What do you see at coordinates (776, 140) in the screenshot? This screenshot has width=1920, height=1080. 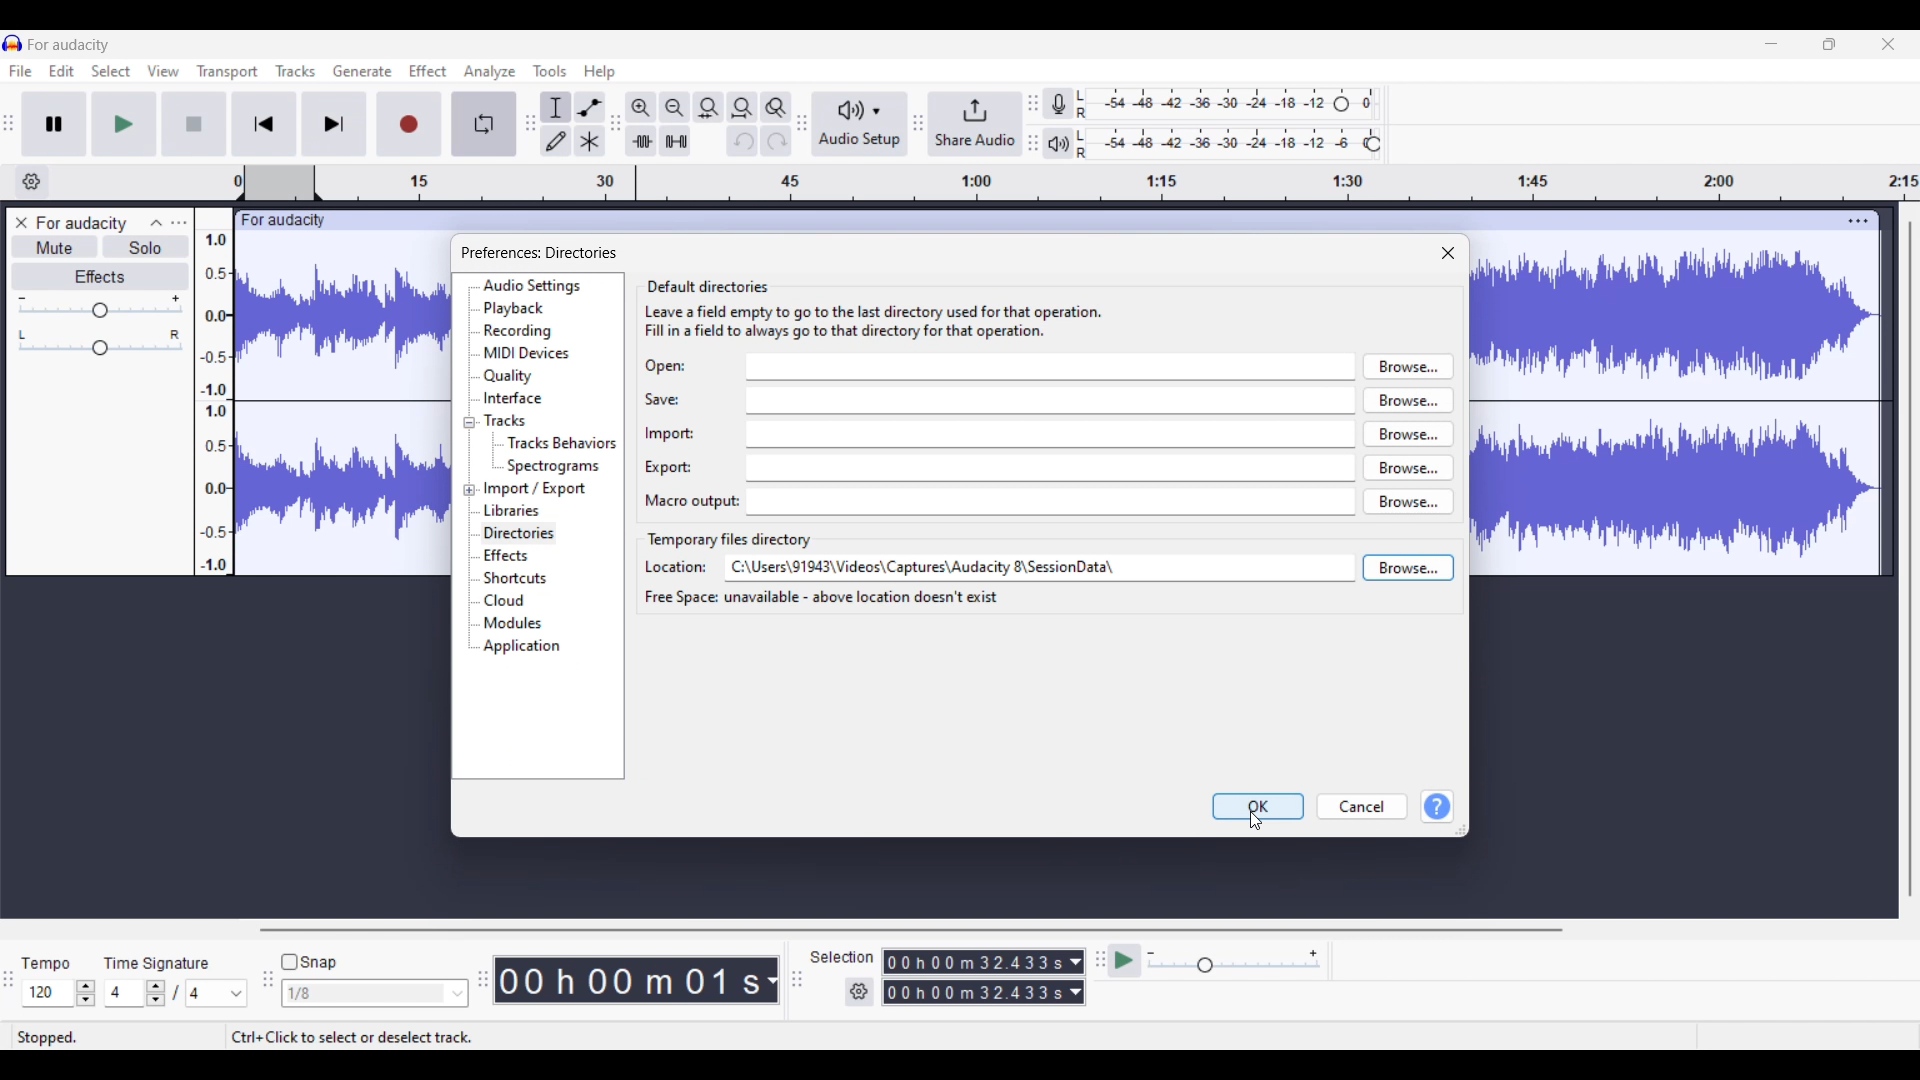 I see `Redo` at bounding box center [776, 140].